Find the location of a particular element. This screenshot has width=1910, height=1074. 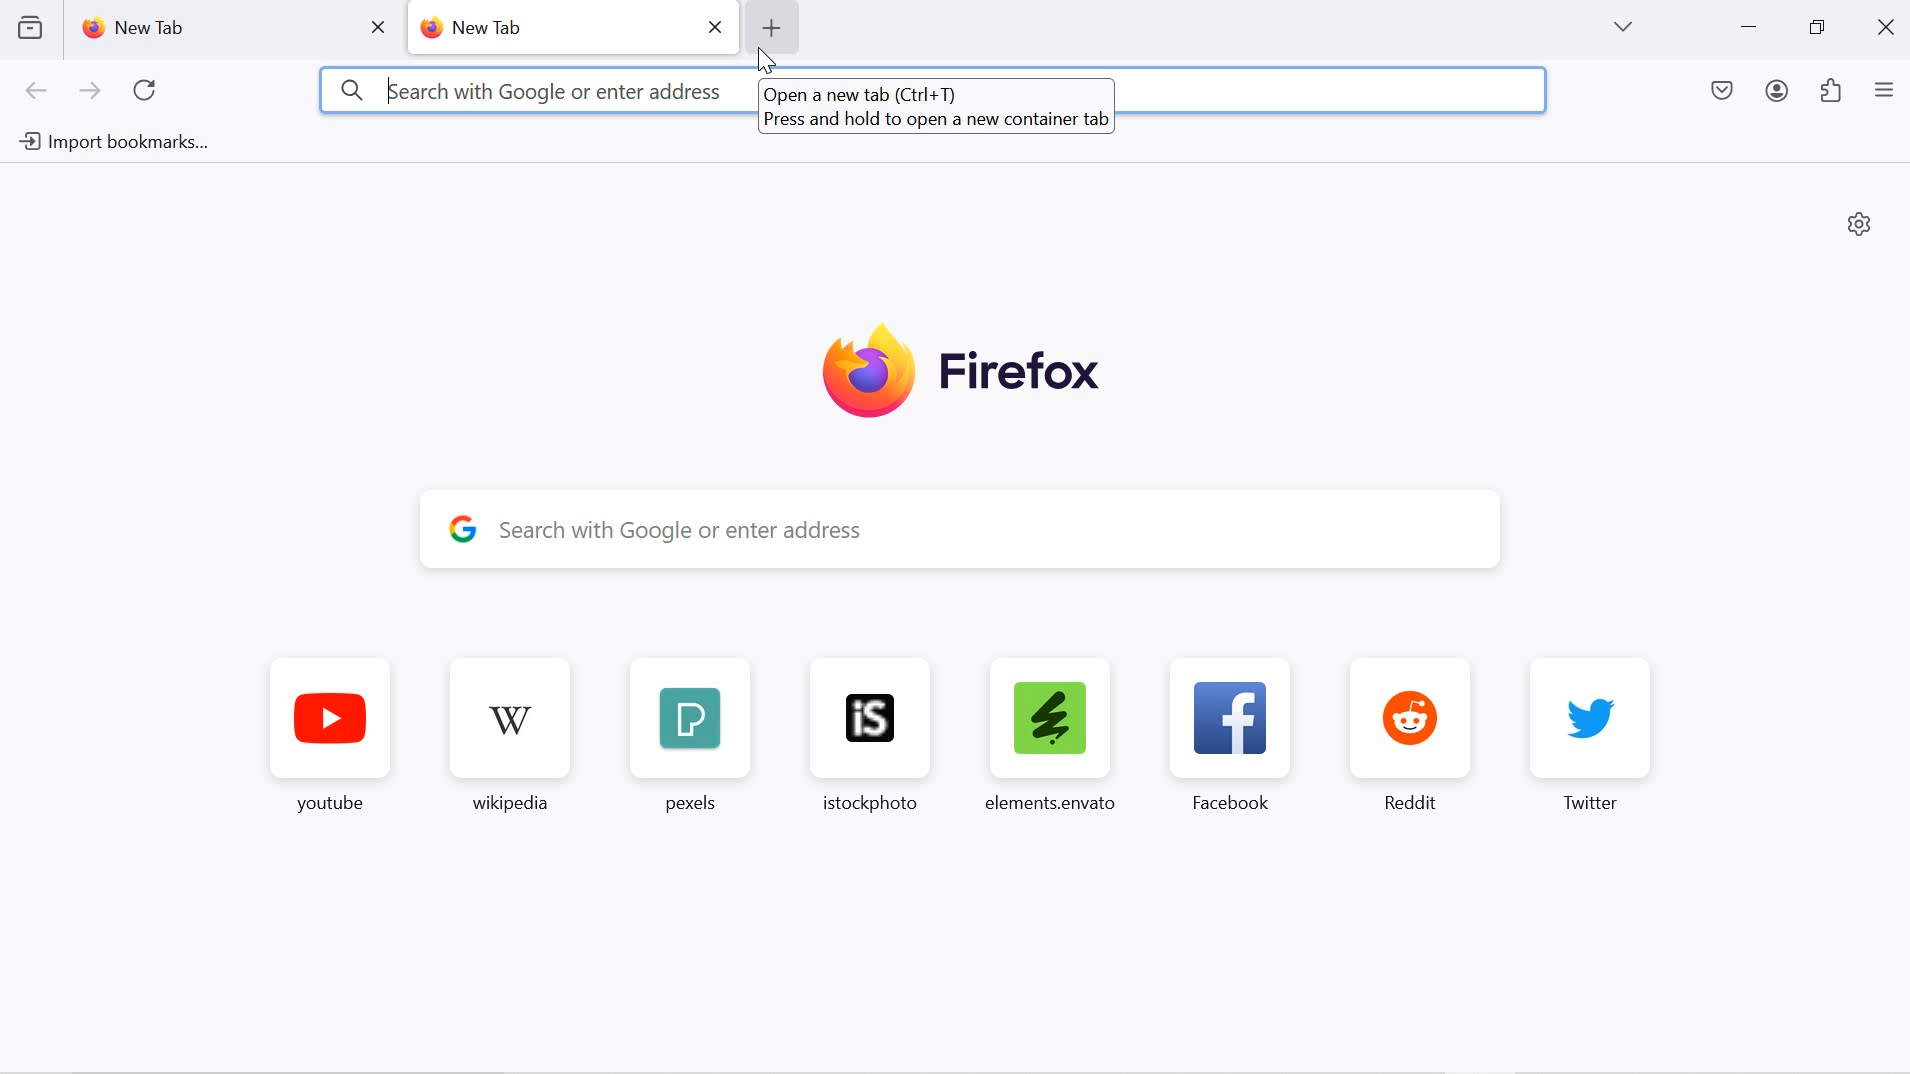

view recent browsing across devices and windows is located at coordinates (29, 27).